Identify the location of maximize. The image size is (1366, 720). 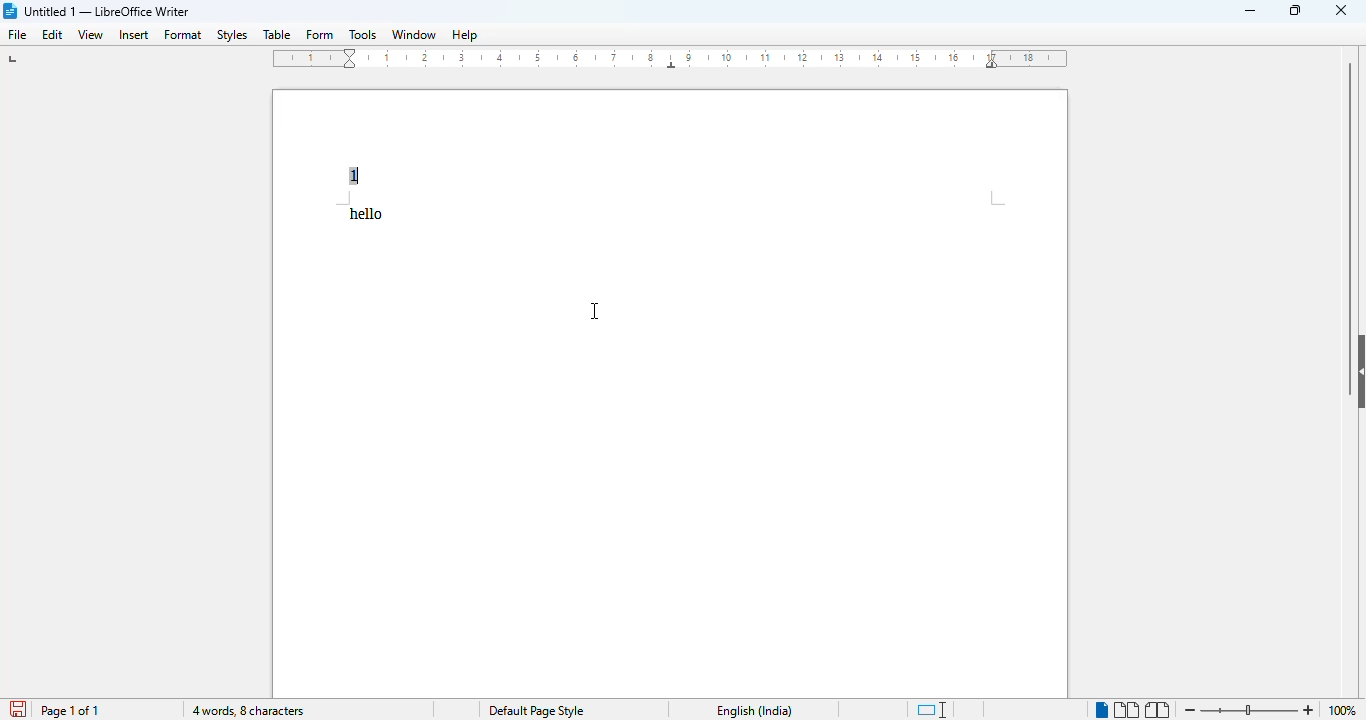
(1297, 11).